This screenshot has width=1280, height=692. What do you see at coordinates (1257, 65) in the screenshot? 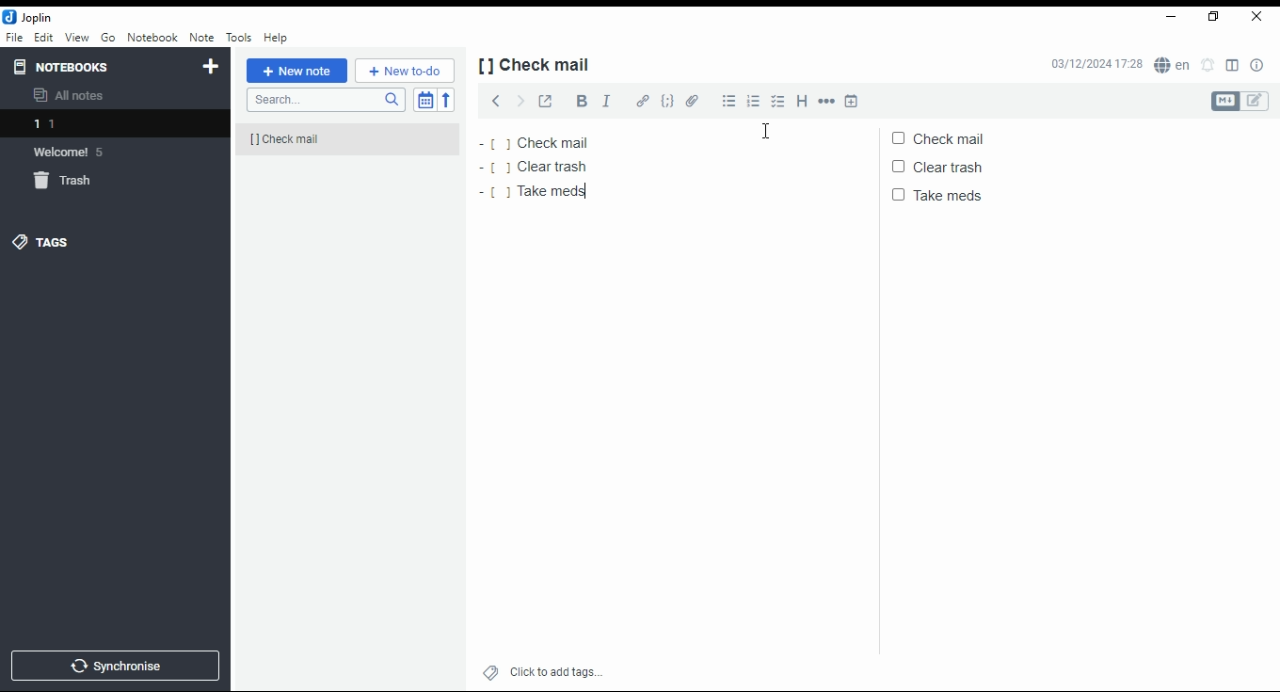
I see `note properties` at bounding box center [1257, 65].